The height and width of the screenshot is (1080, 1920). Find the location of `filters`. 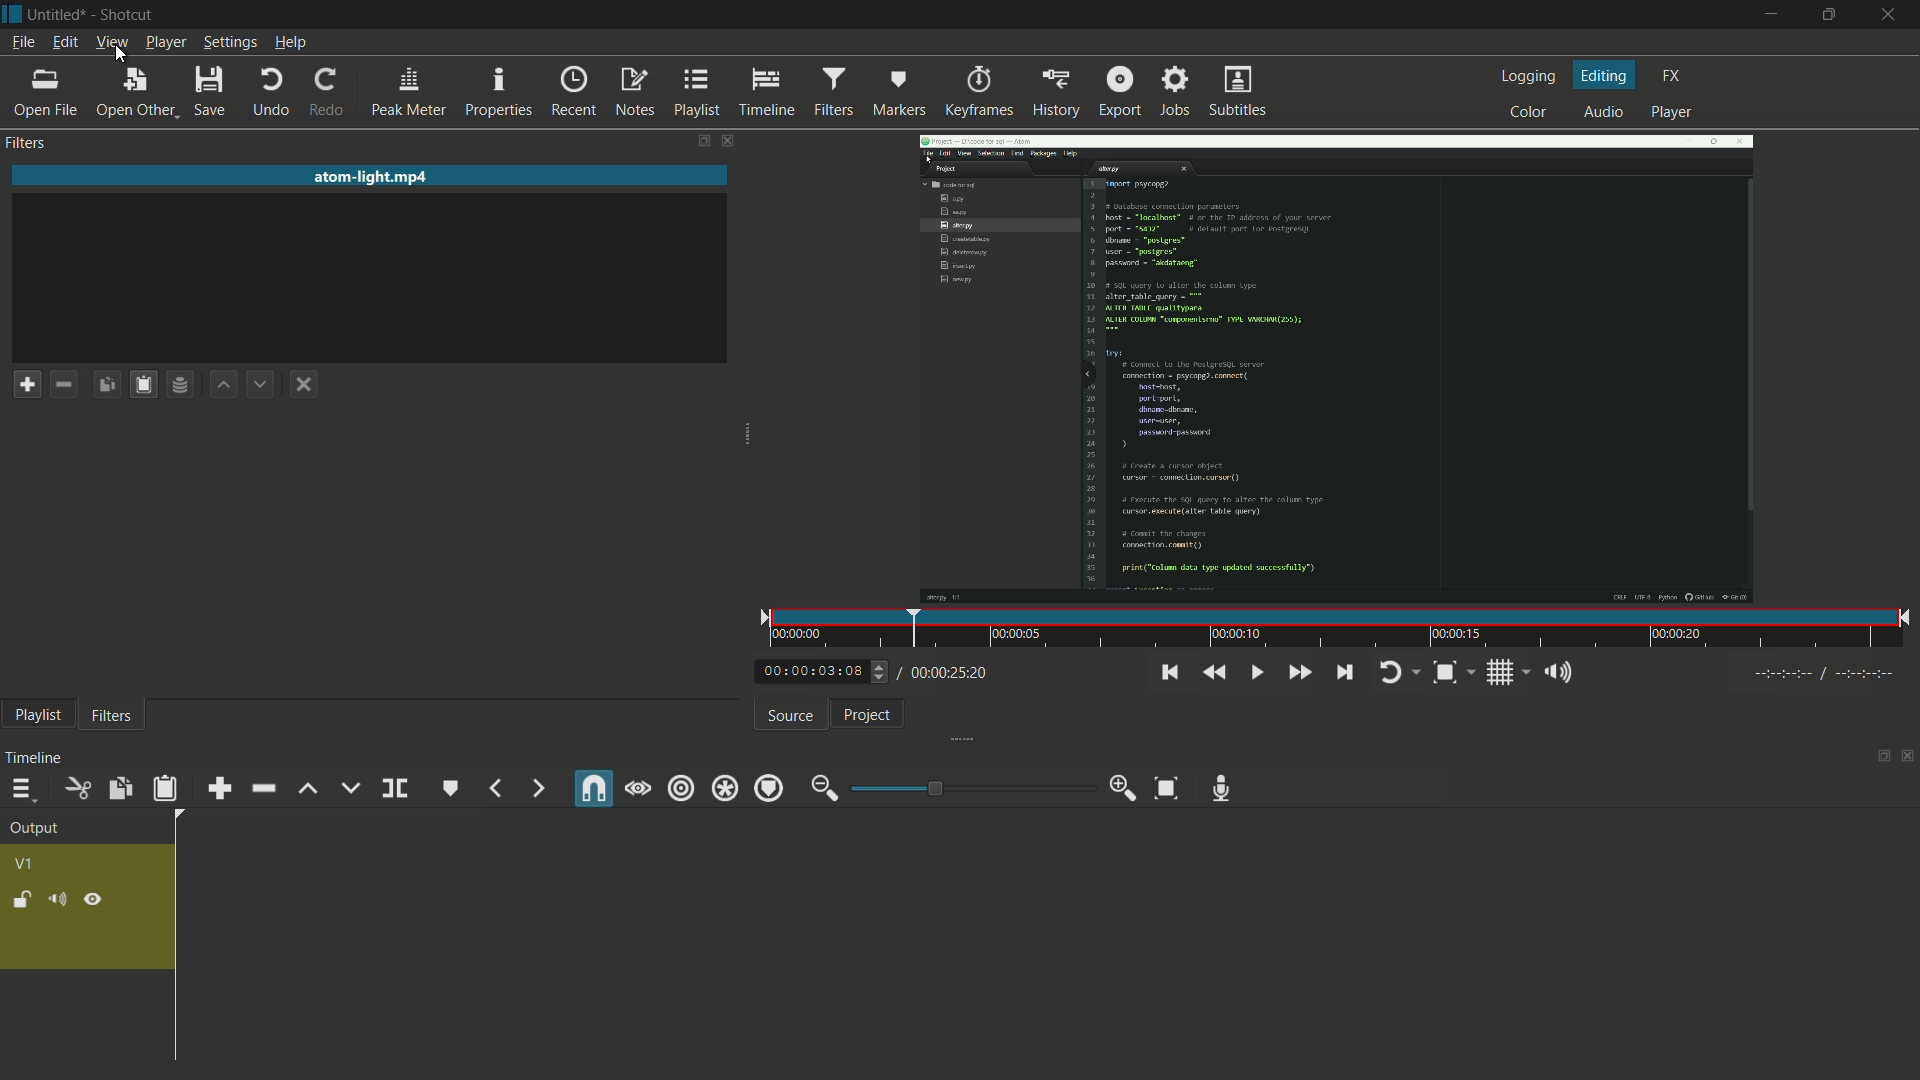

filters is located at coordinates (830, 89).